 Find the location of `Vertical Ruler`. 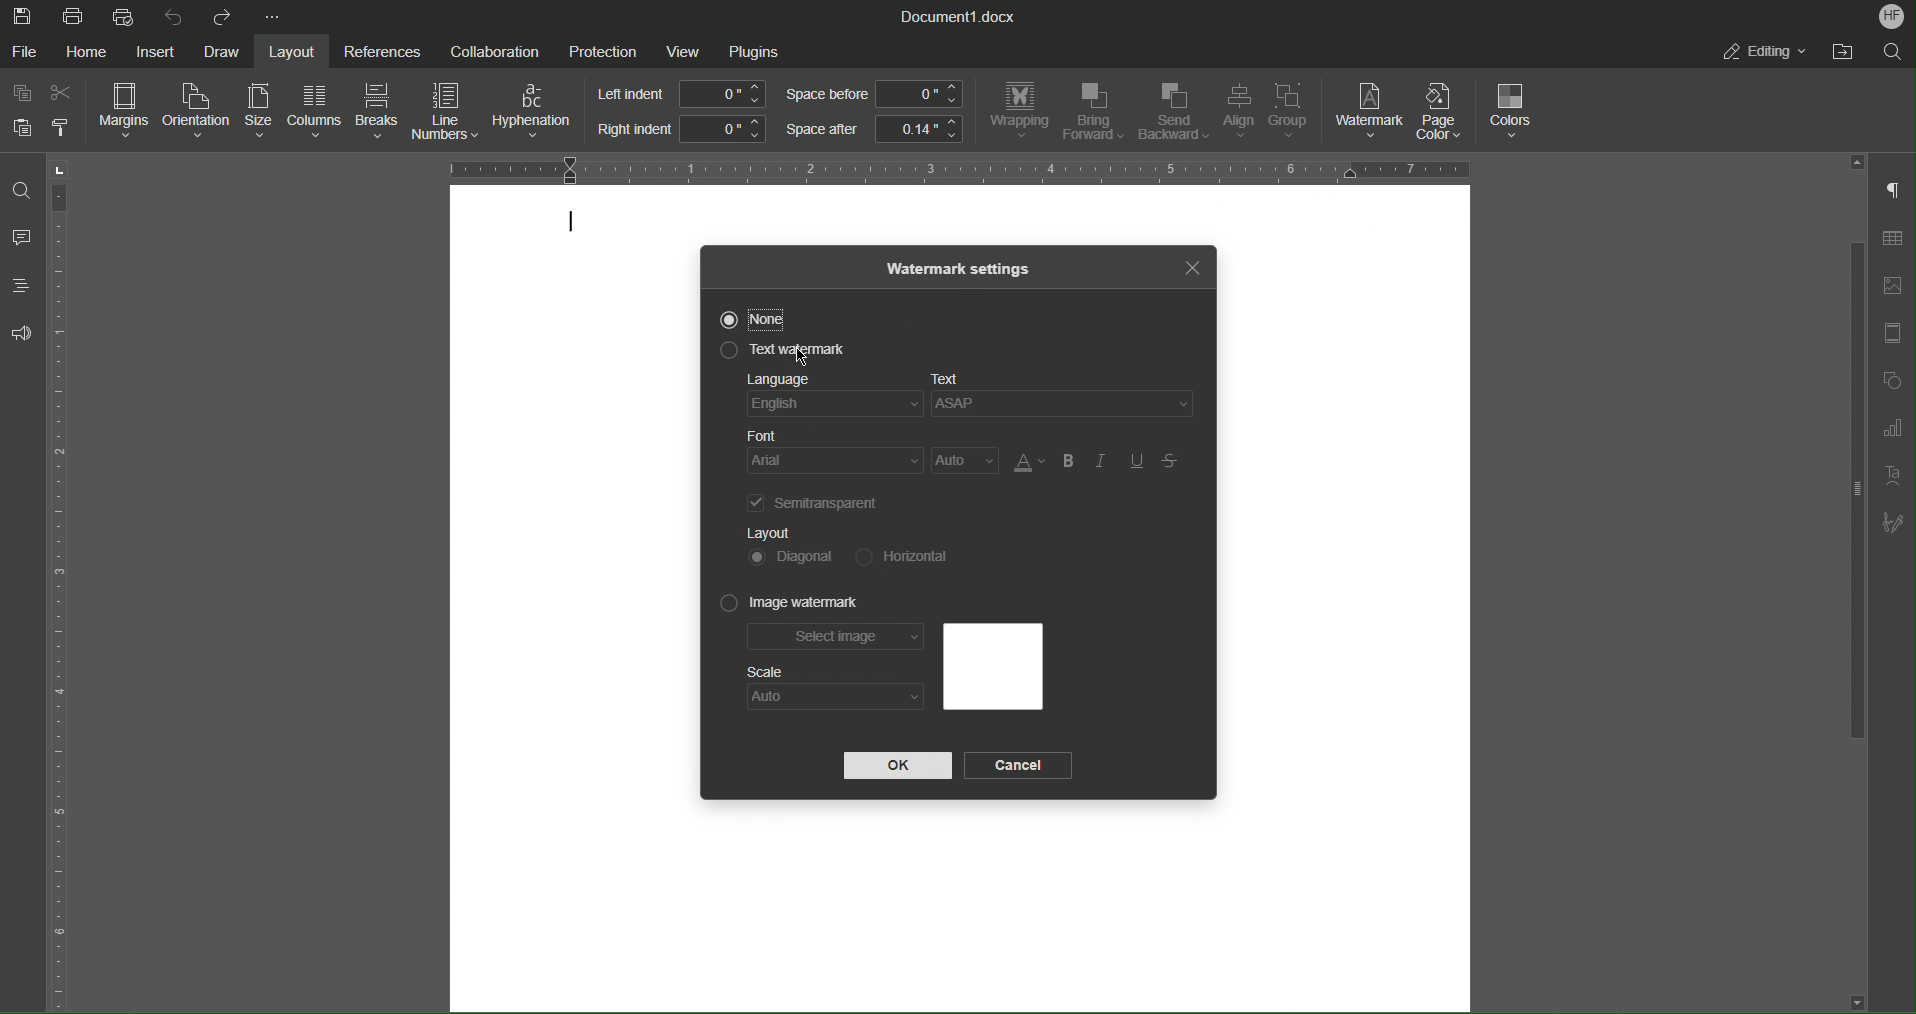

Vertical Ruler is located at coordinates (63, 582).